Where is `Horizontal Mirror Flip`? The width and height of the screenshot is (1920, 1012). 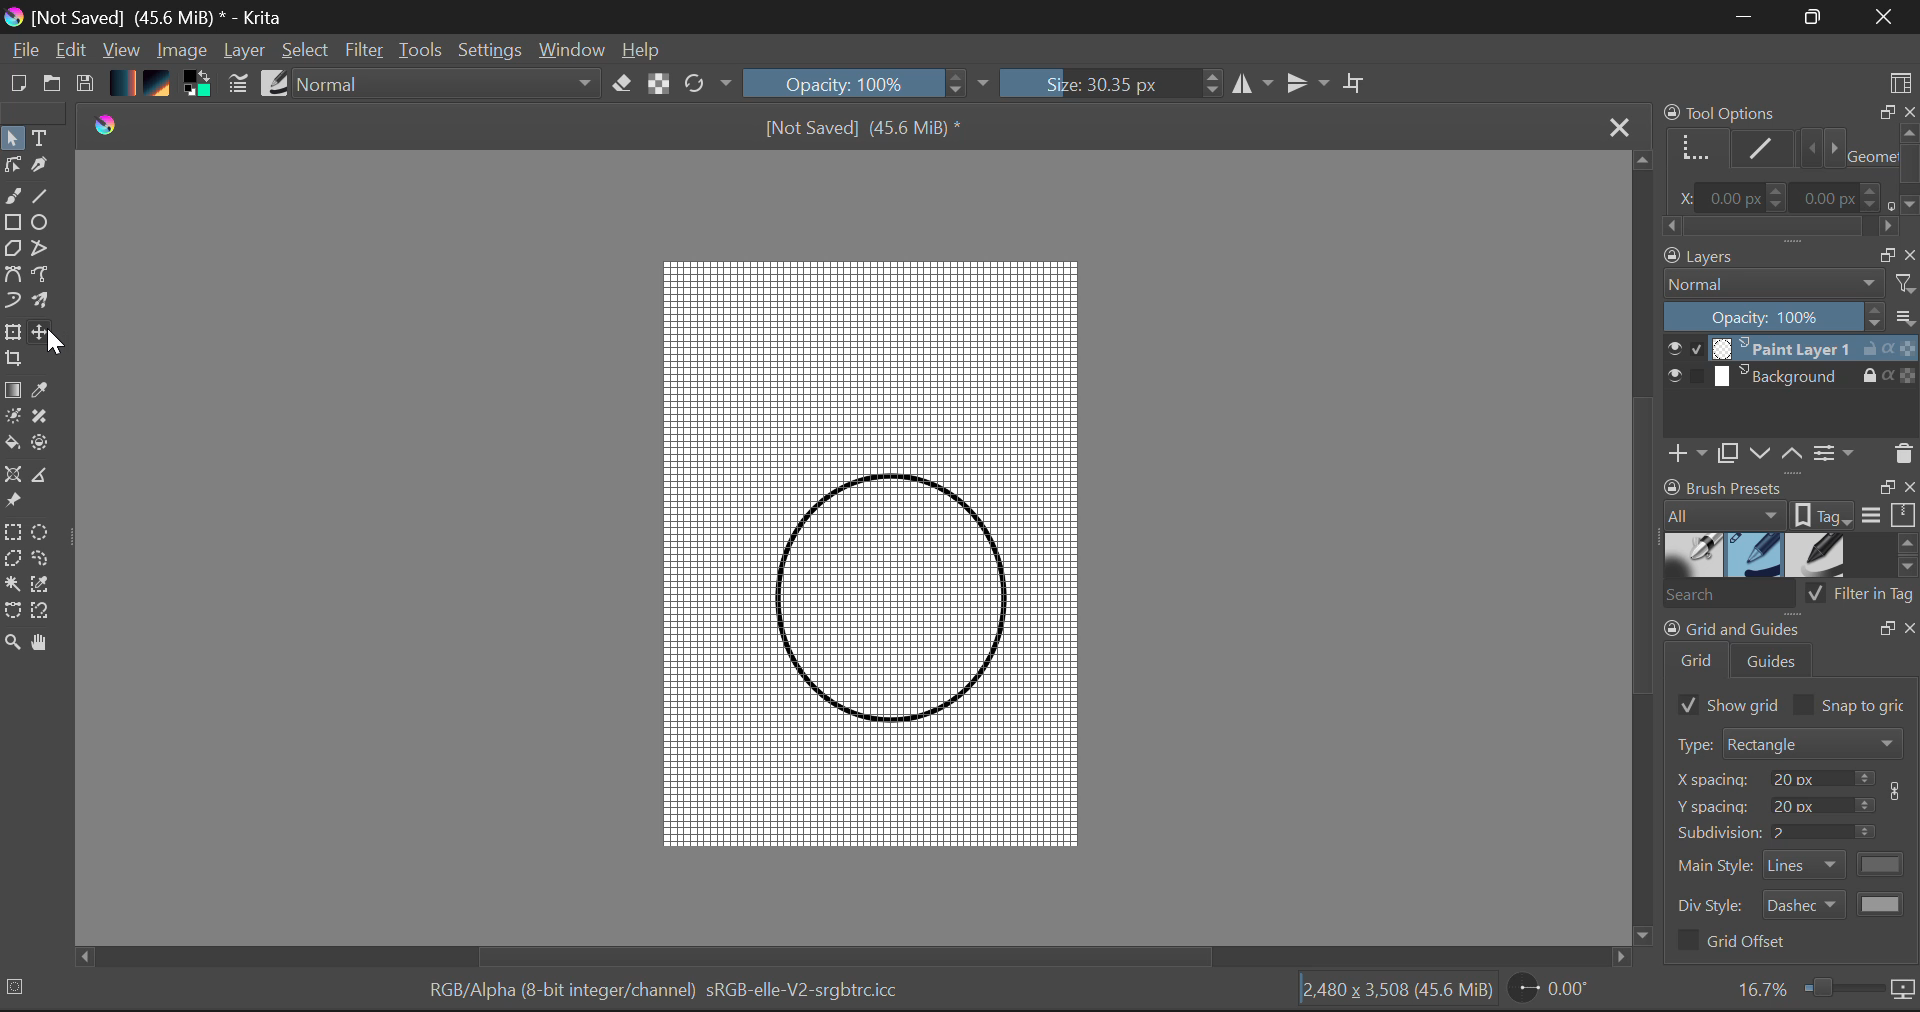
Horizontal Mirror Flip is located at coordinates (1310, 83).